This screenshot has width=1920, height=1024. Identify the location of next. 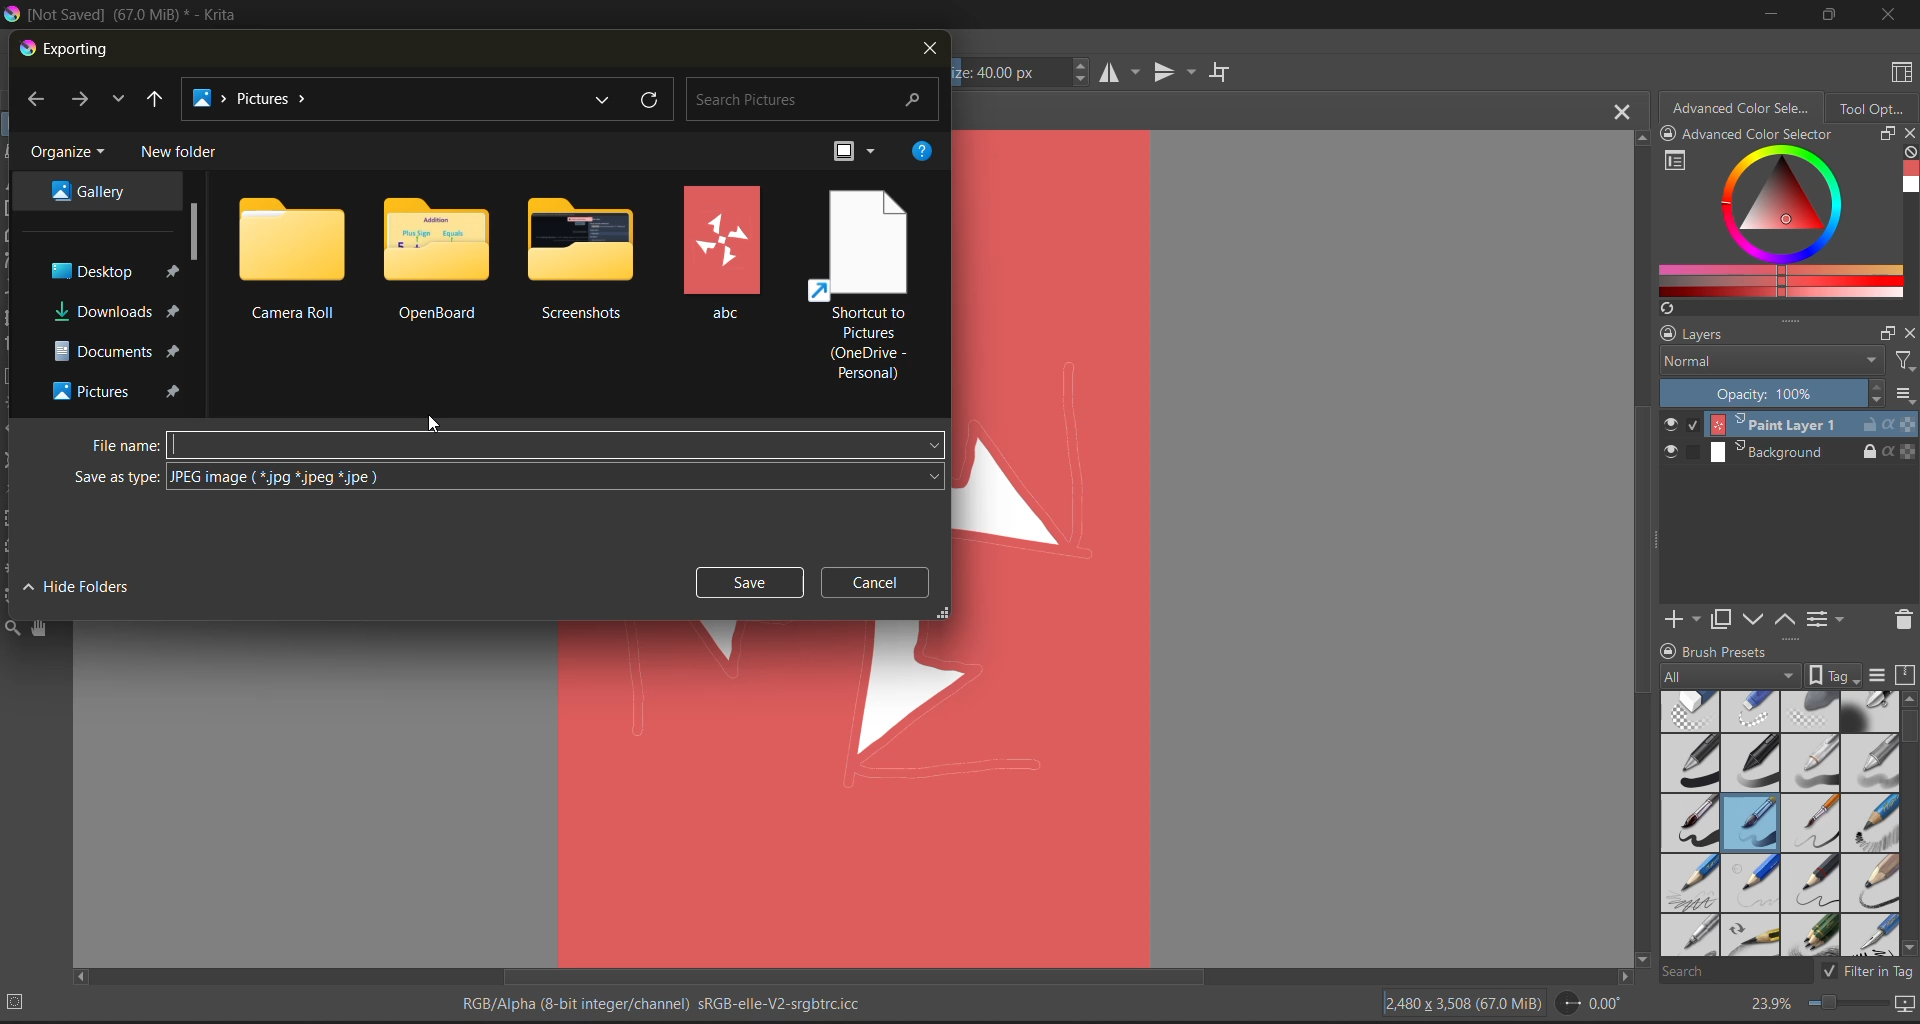
(82, 101).